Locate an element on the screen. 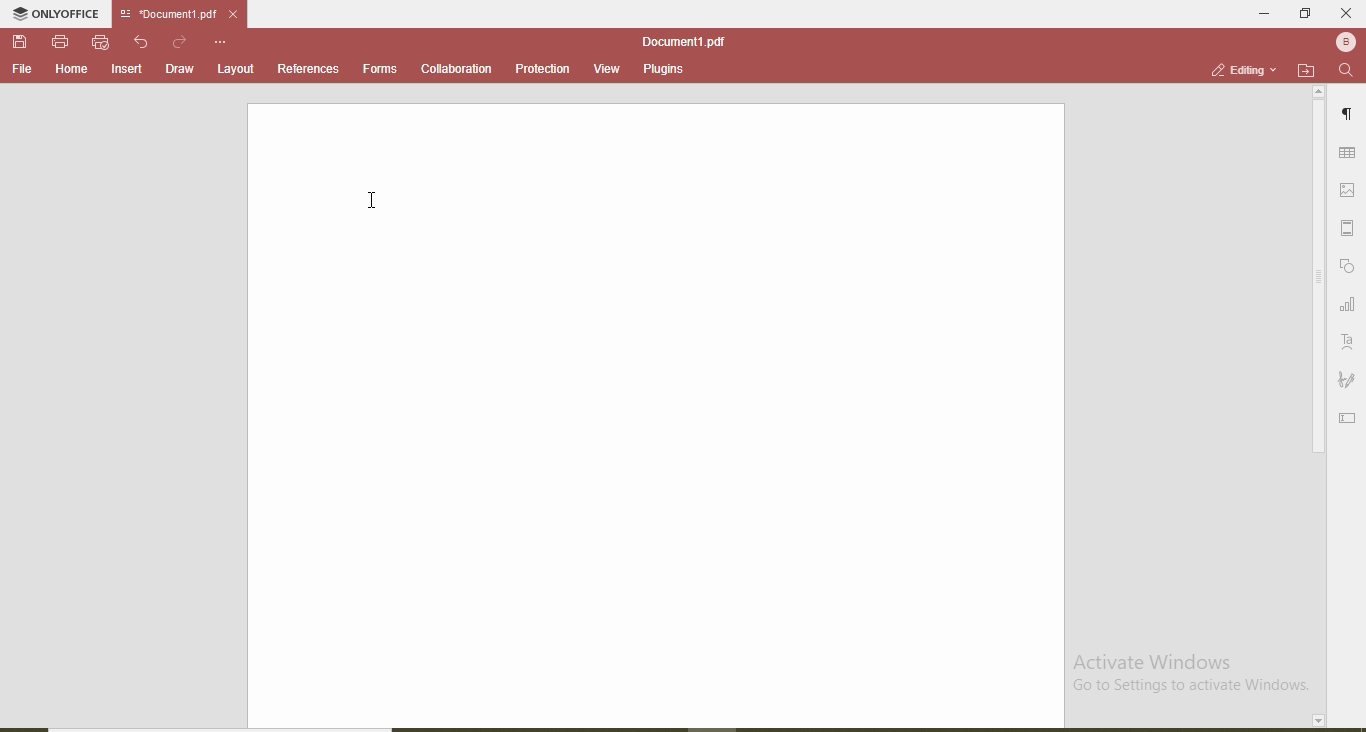 The image size is (1366, 732). print is located at coordinates (60, 40).